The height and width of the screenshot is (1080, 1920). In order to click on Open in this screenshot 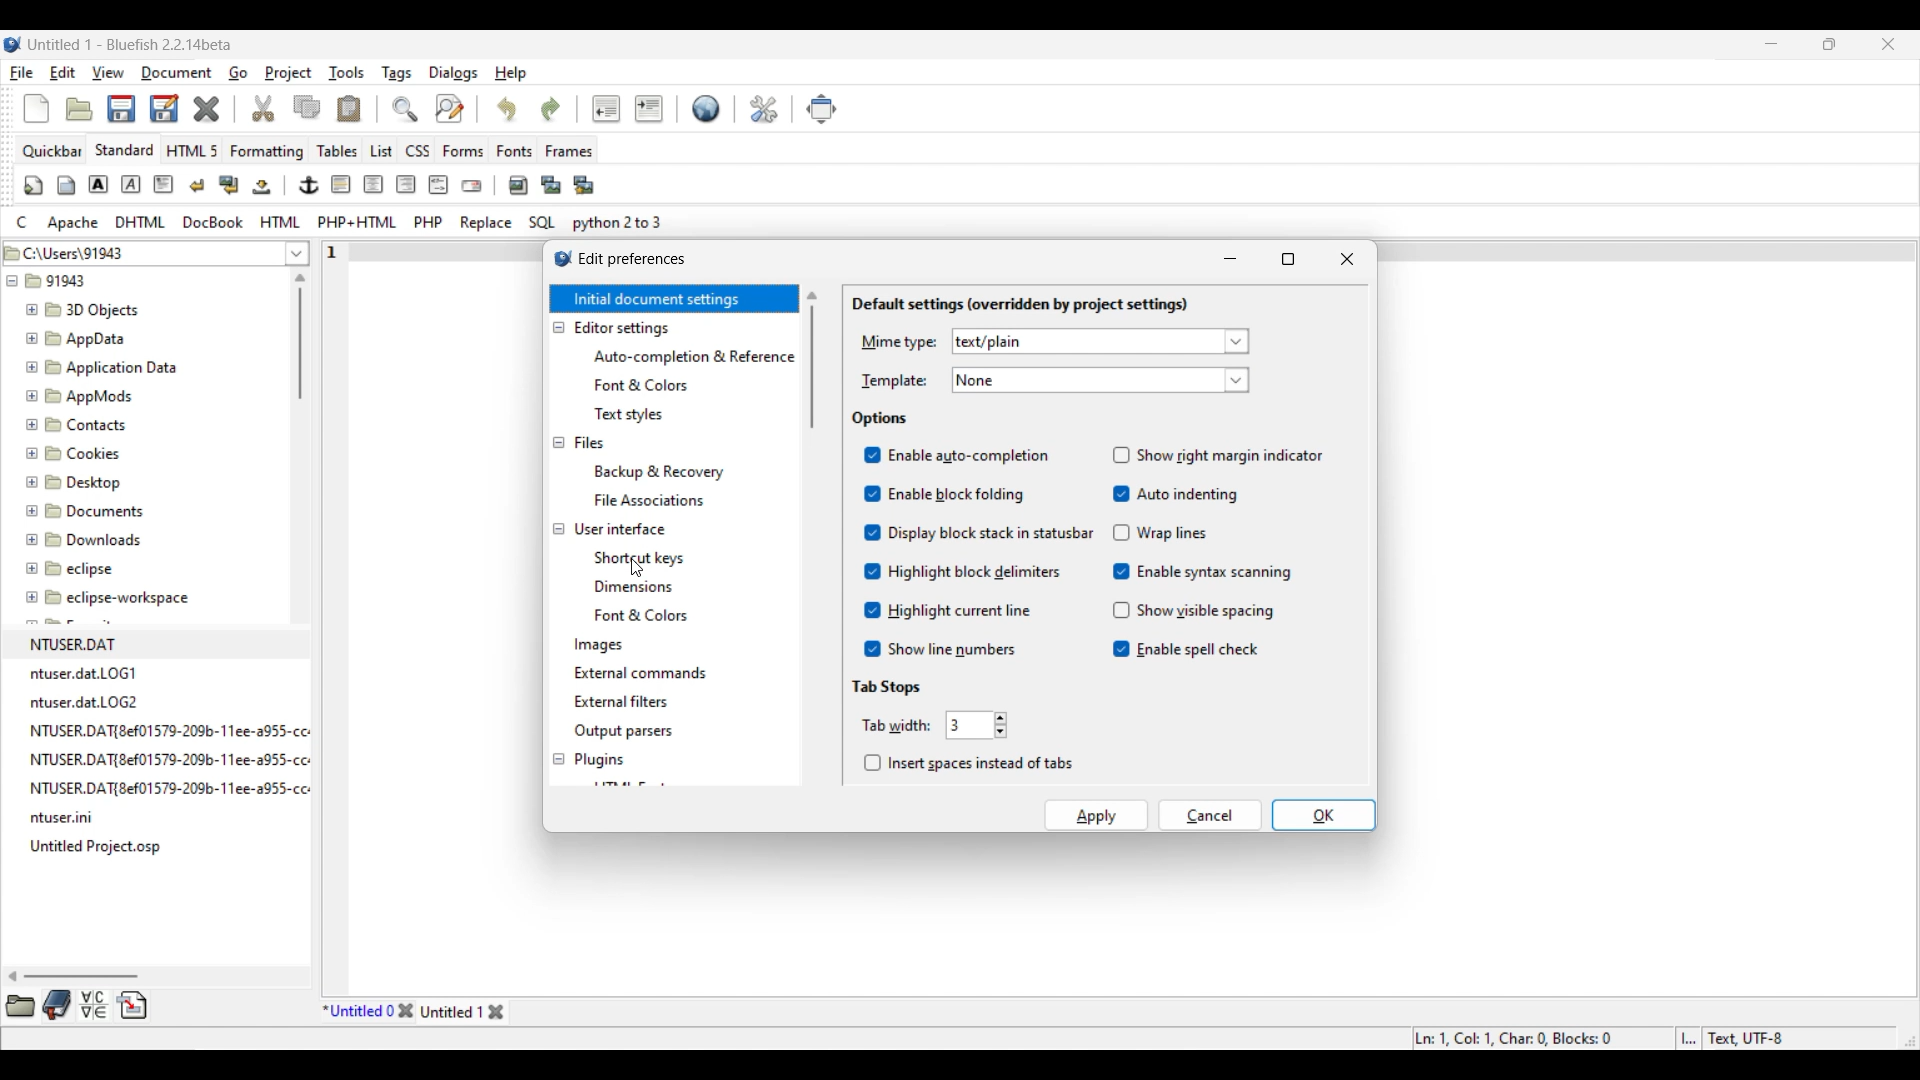, I will do `click(79, 109)`.